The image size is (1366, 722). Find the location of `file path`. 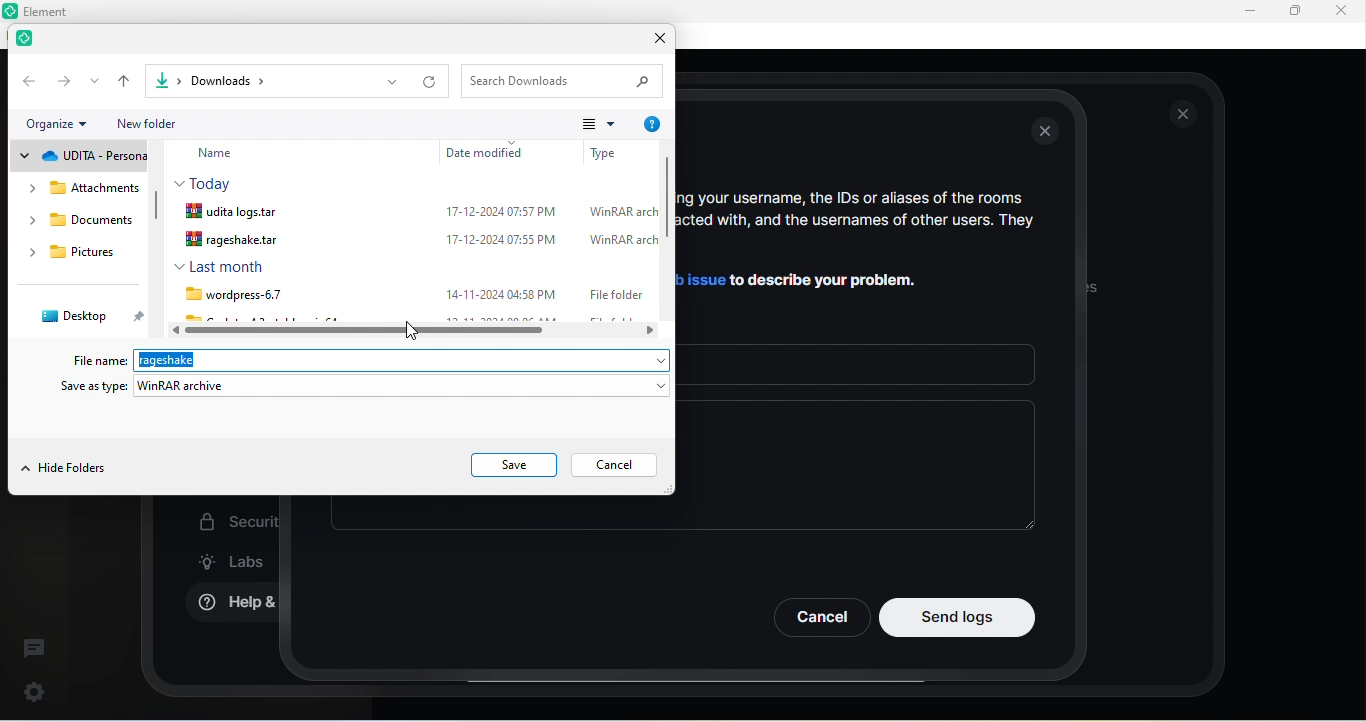

file path is located at coordinates (249, 80).